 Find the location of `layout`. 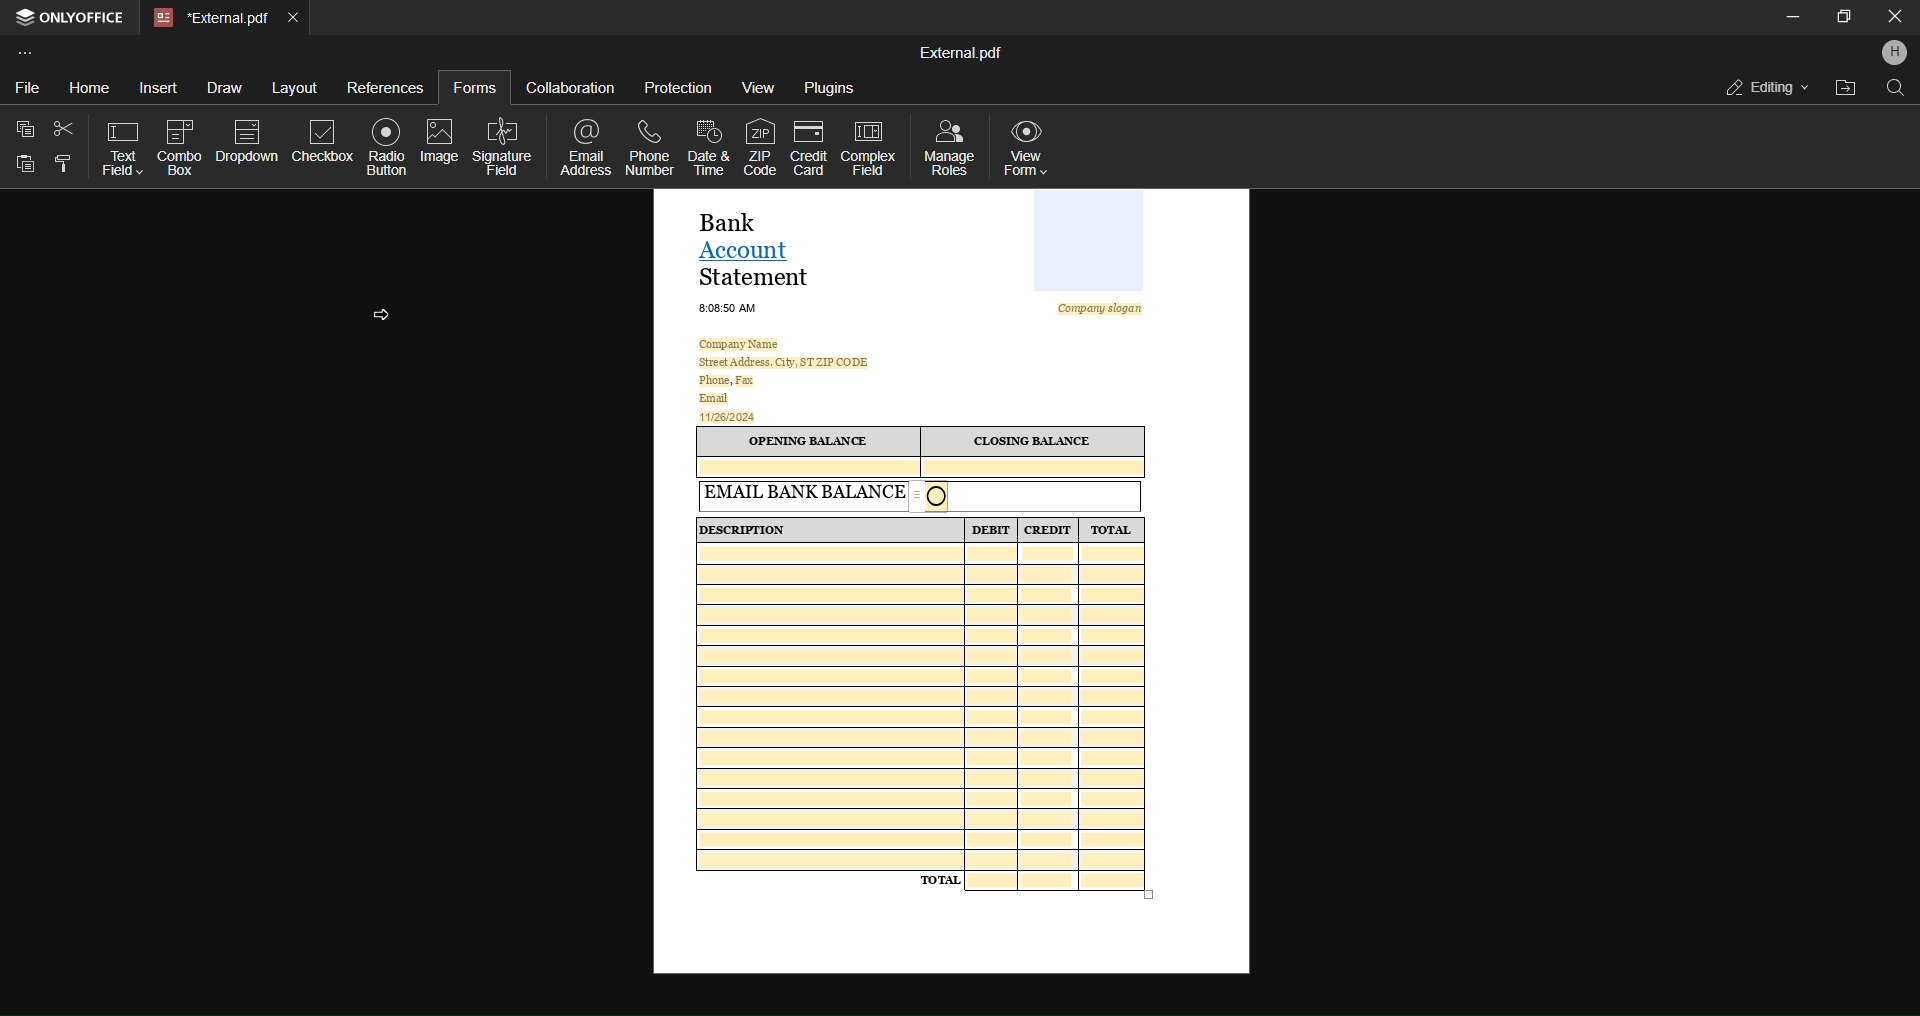

layout is located at coordinates (296, 86).